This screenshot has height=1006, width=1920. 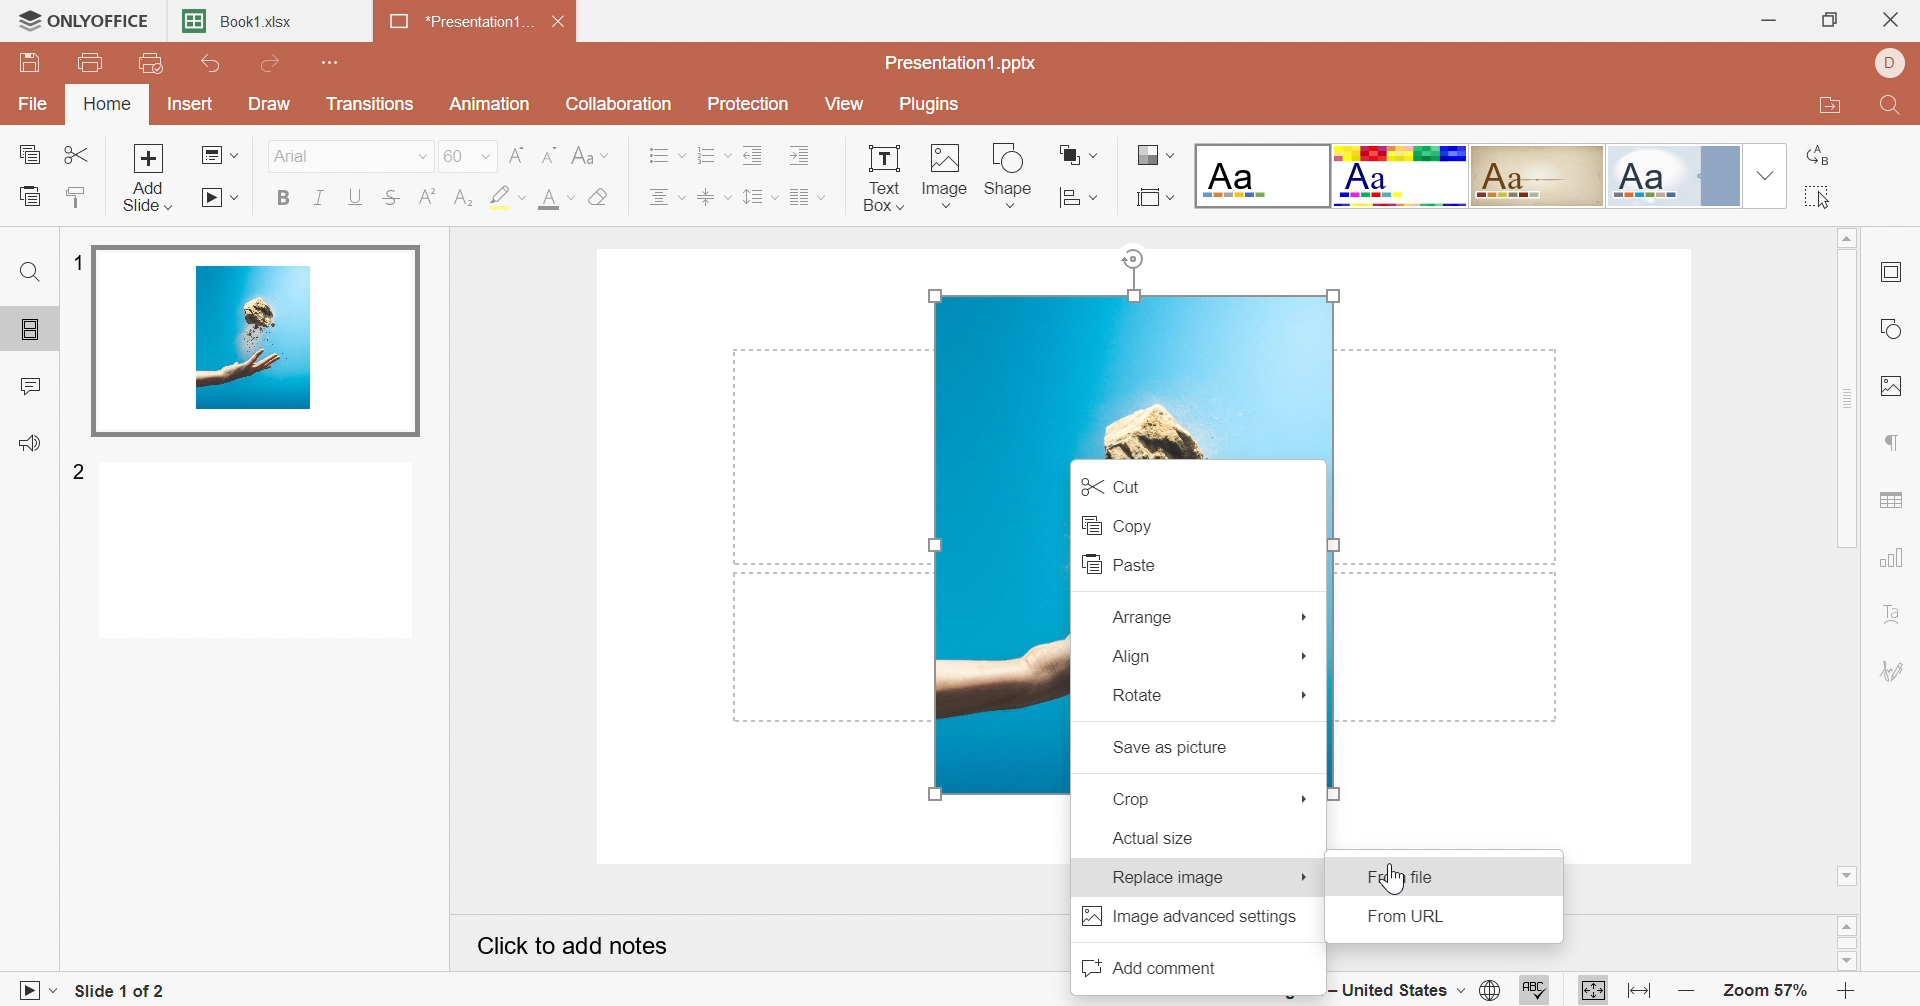 I want to click on Replace, so click(x=1818, y=155).